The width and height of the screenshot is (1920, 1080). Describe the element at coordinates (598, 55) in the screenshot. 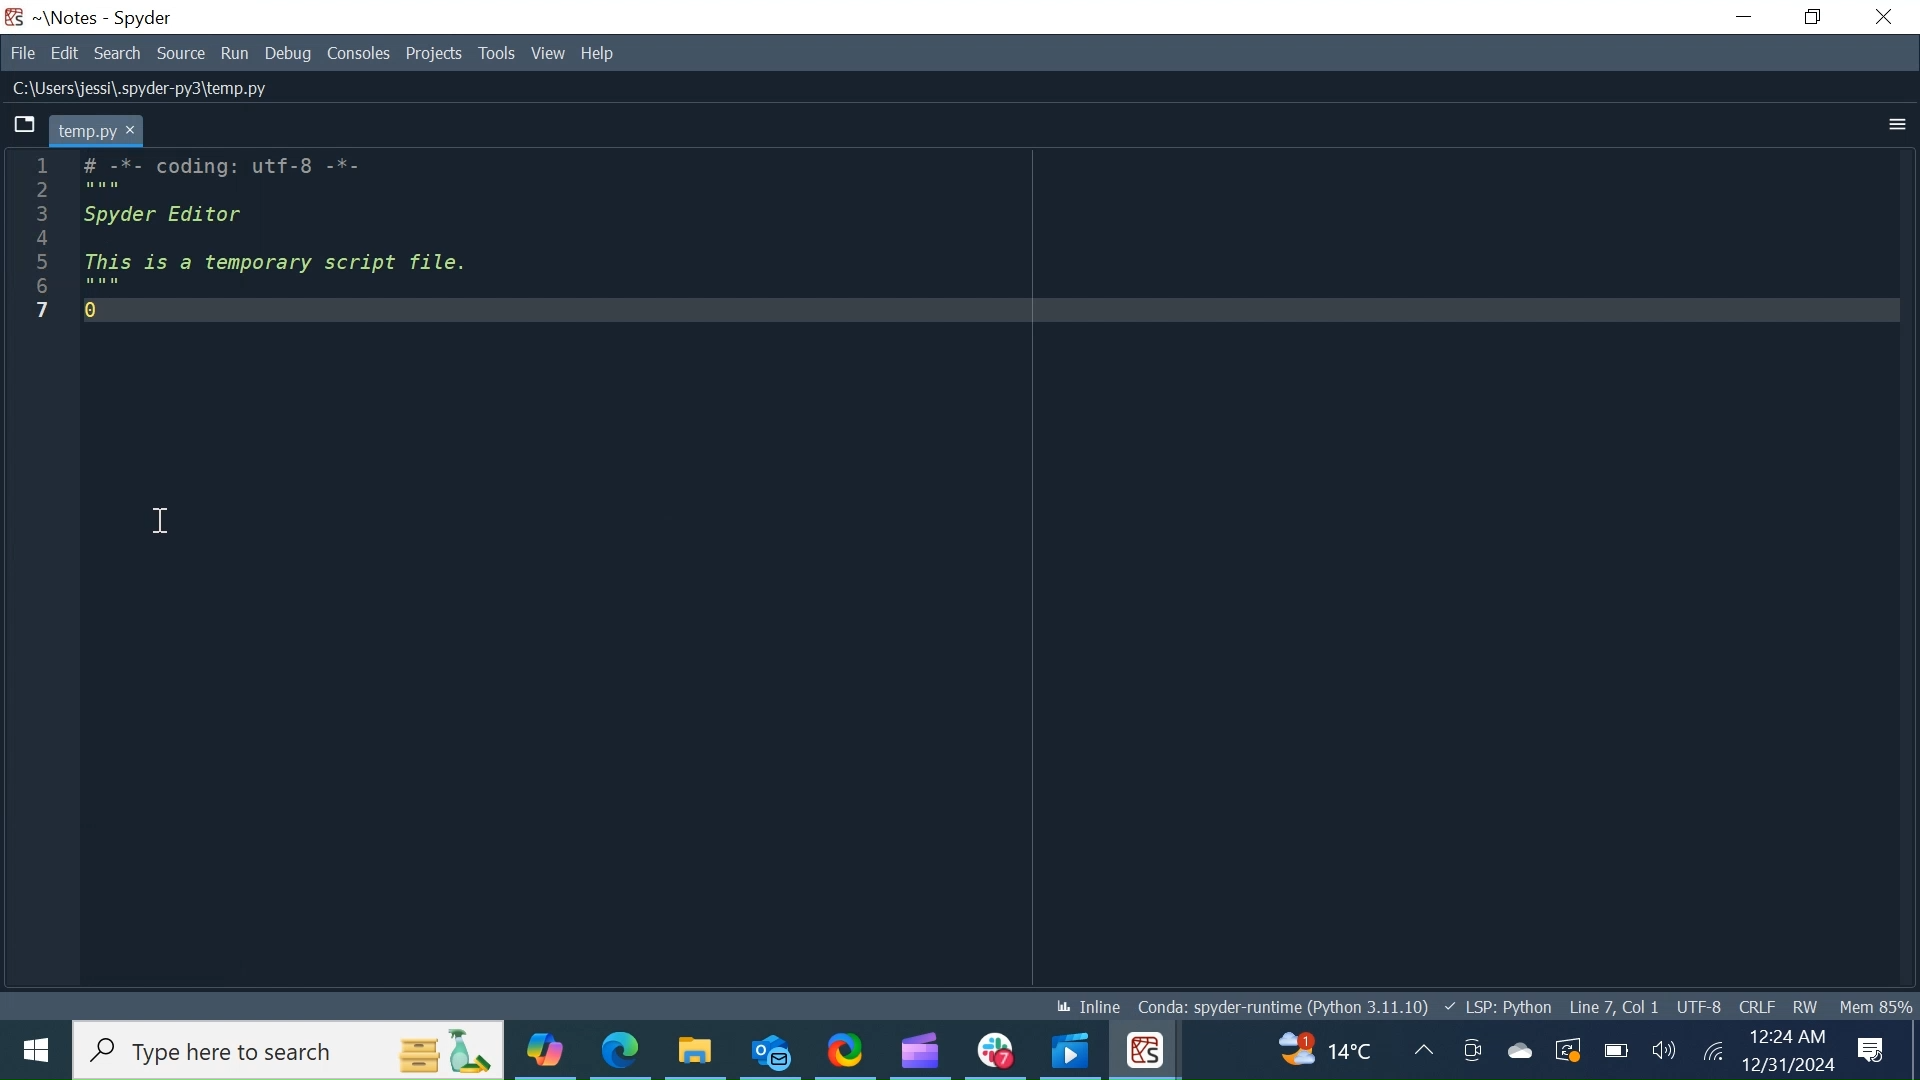

I see `Help` at that location.